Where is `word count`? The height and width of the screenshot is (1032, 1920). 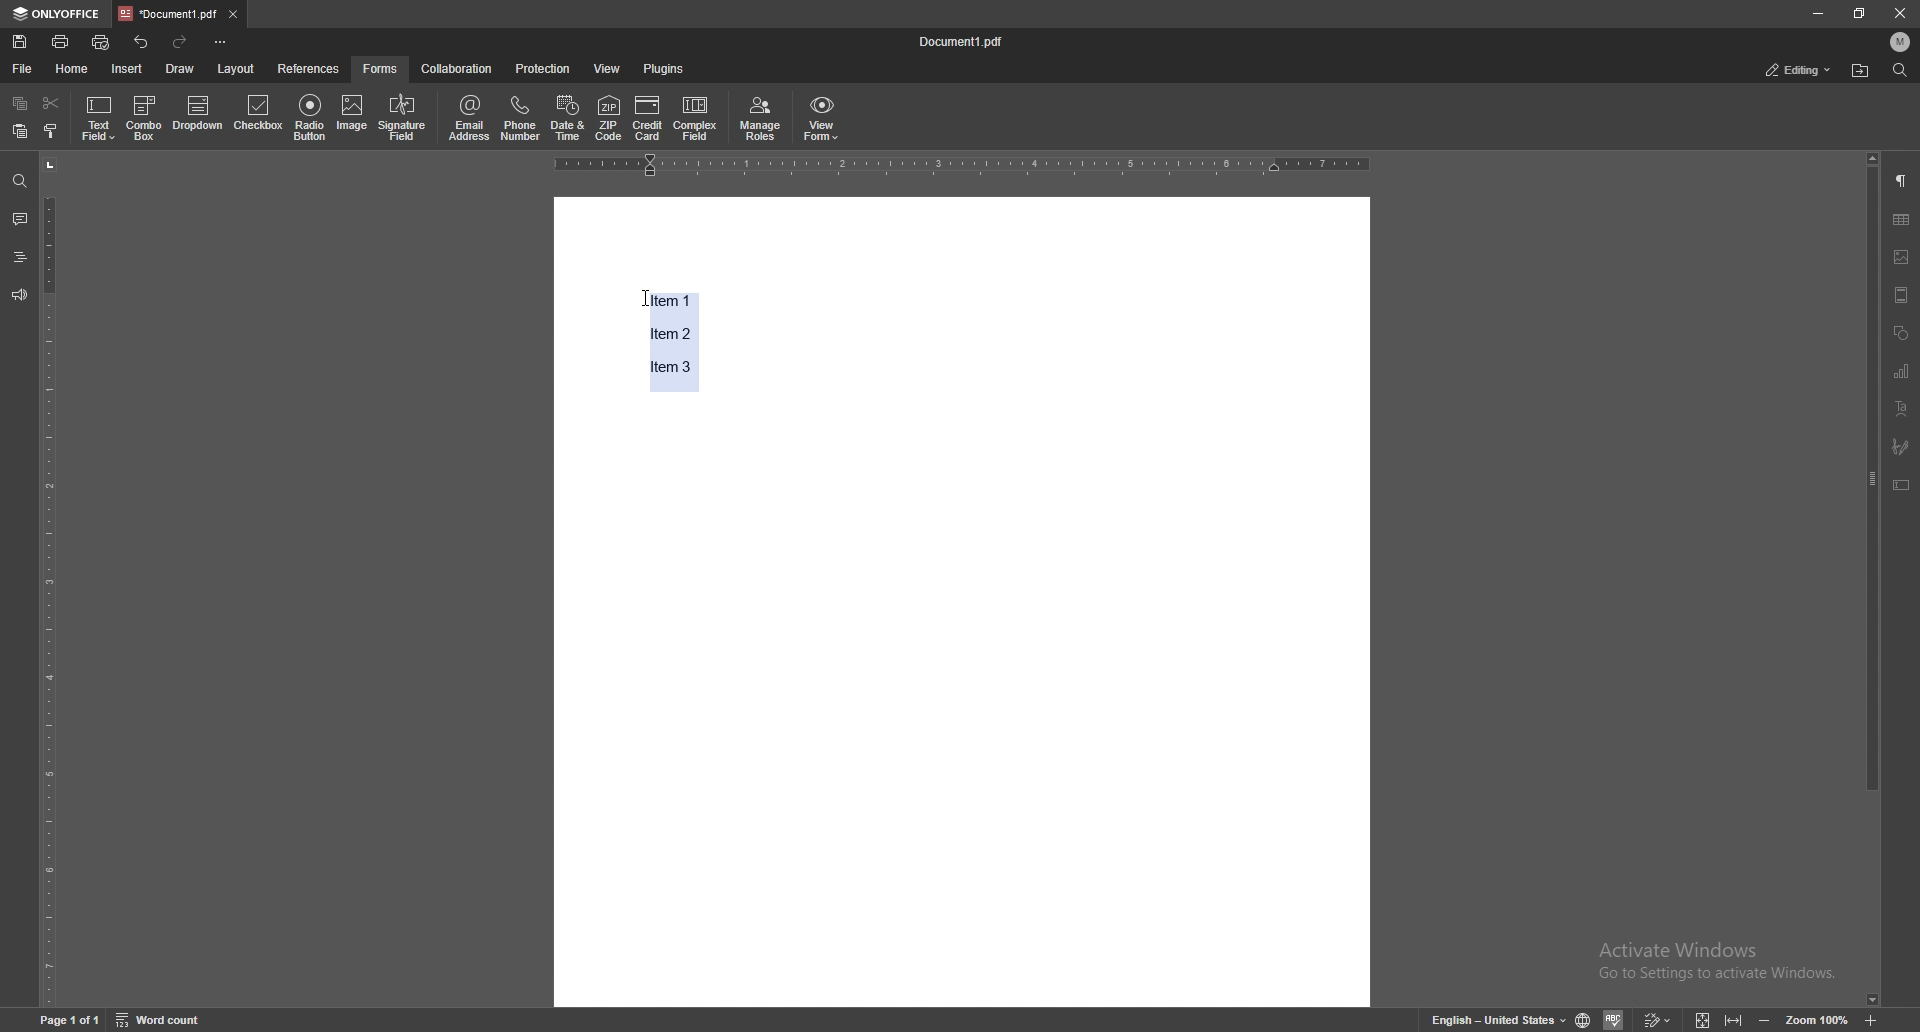 word count is located at coordinates (159, 1019).